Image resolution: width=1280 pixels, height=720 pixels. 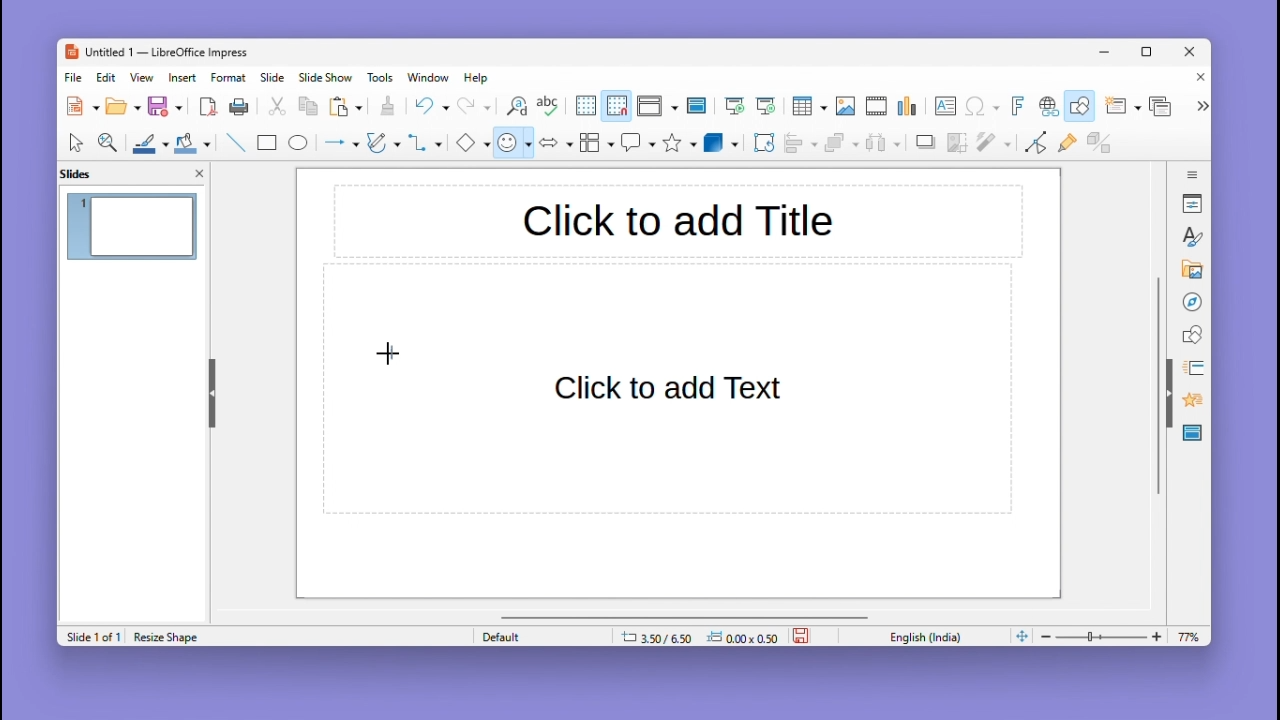 What do you see at coordinates (1106, 636) in the screenshot?
I see `zoom toggle bar` at bounding box center [1106, 636].